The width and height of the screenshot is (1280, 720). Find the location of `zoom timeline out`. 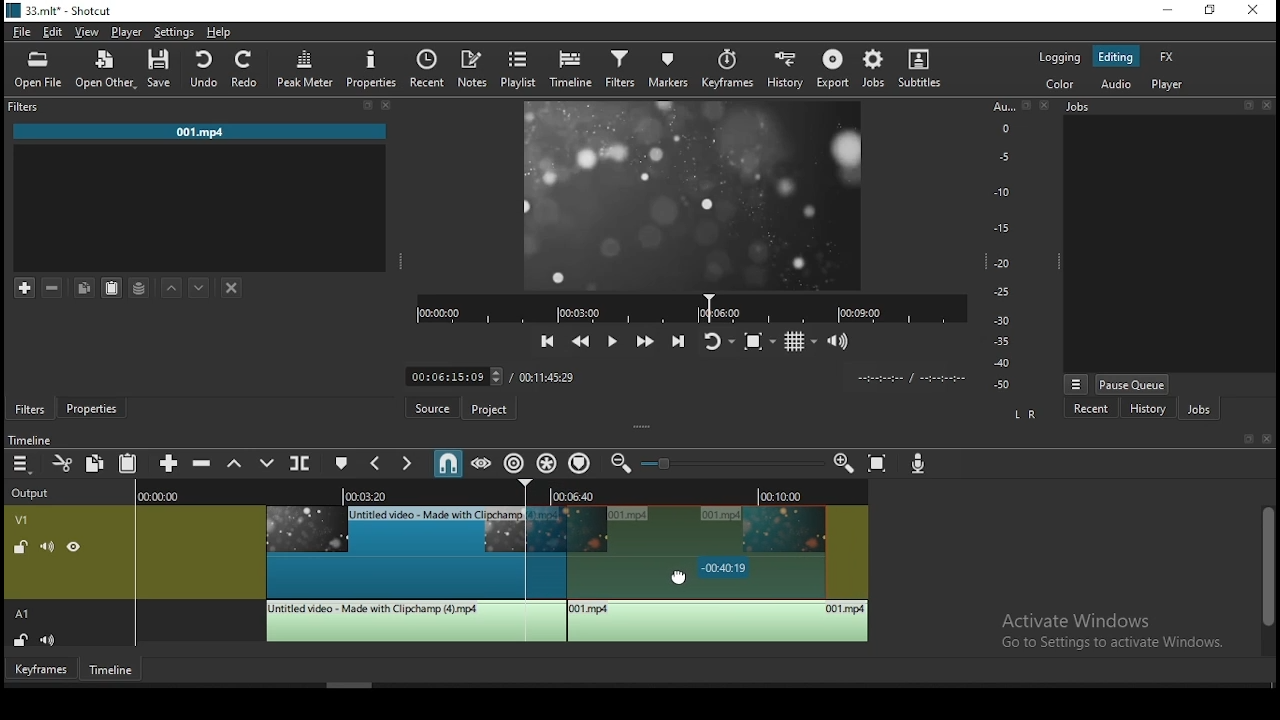

zoom timeline out is located at coordinates (619, 467).